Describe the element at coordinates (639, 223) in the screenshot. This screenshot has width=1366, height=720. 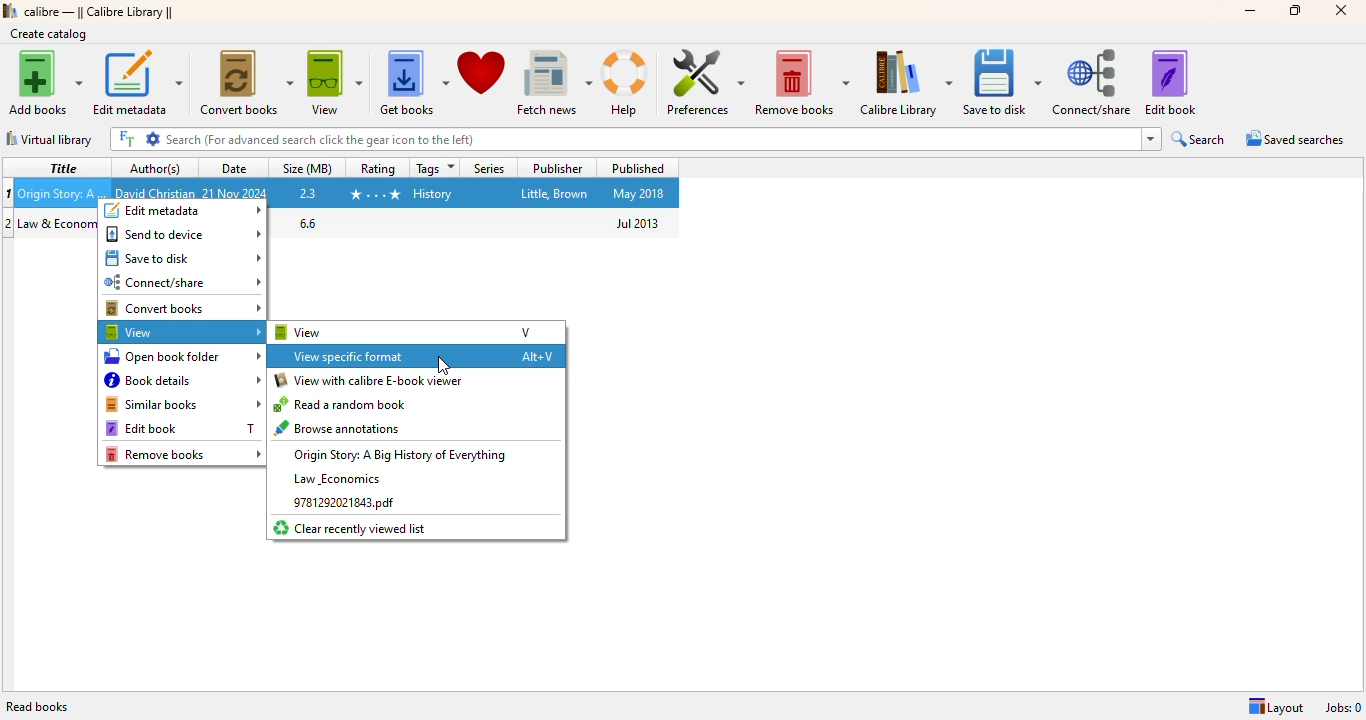
I see `published date` at that location.